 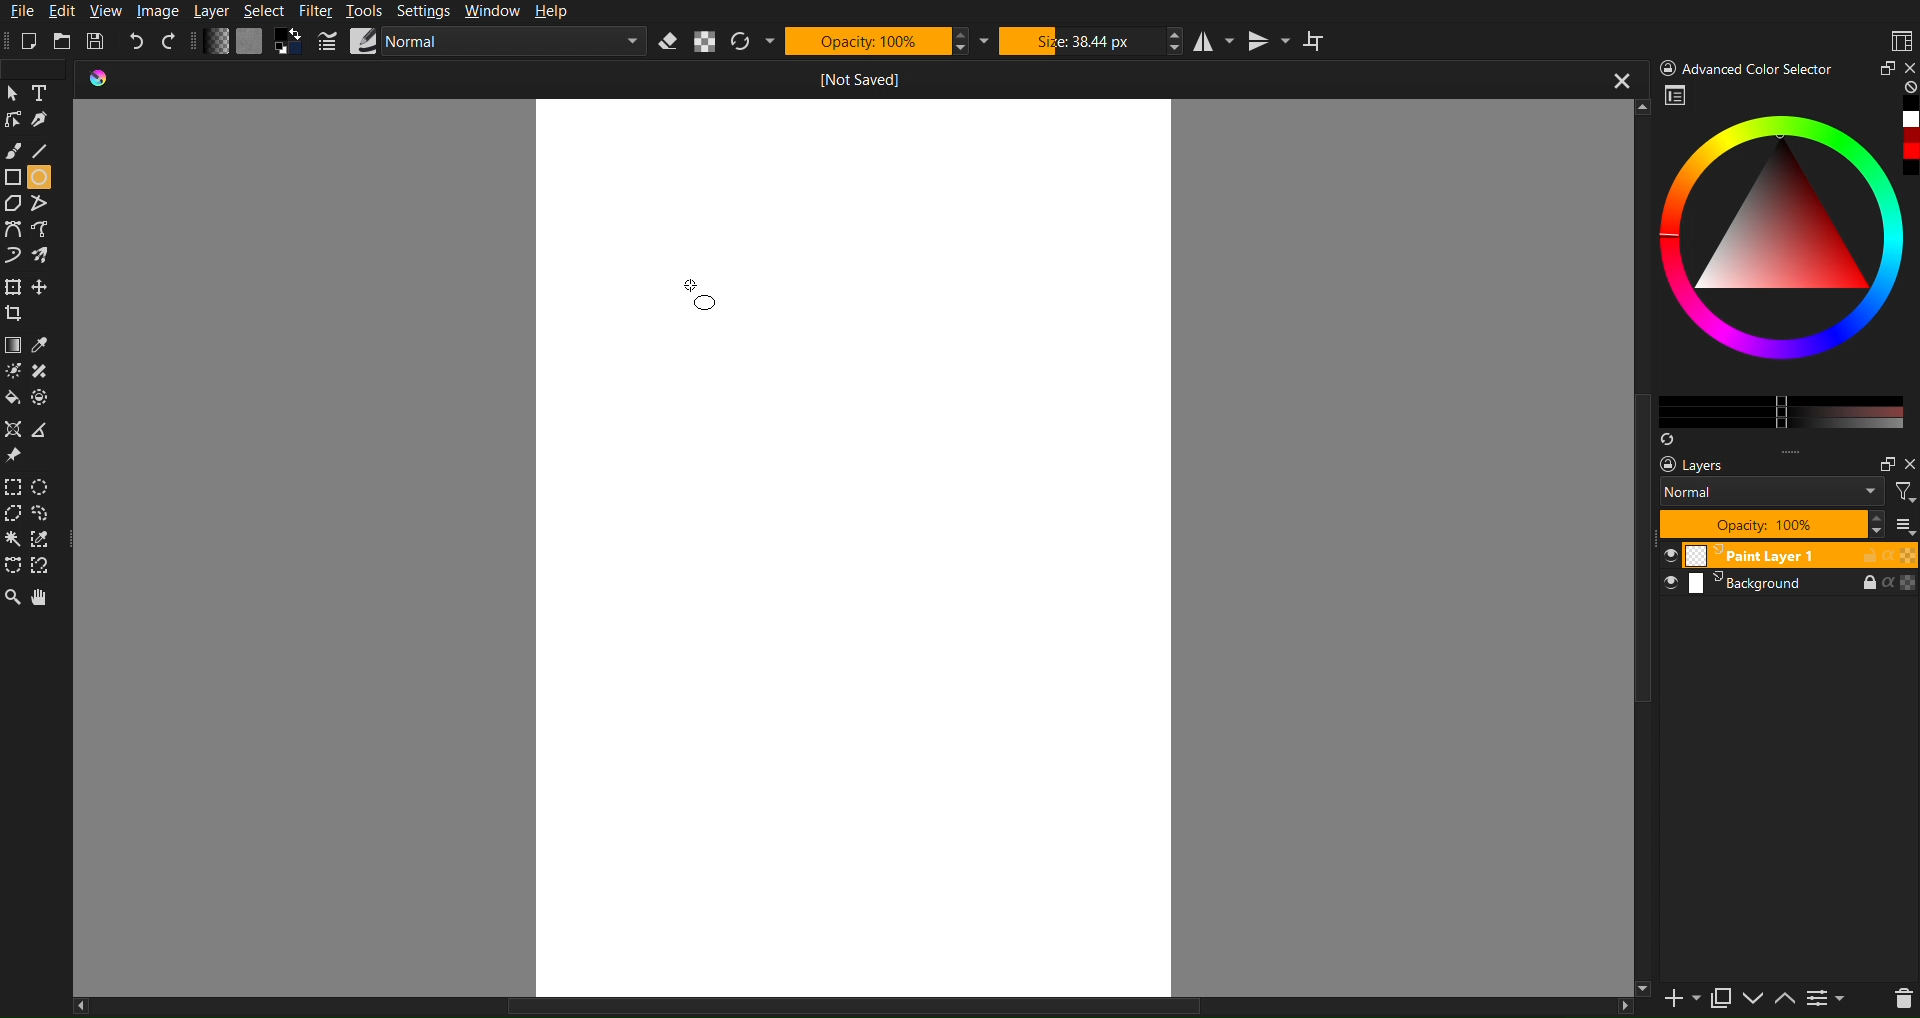 What do you see at coordinates (266, 41) in the screenshot?
I see `Color Settings` at bounding box center [266, 41].